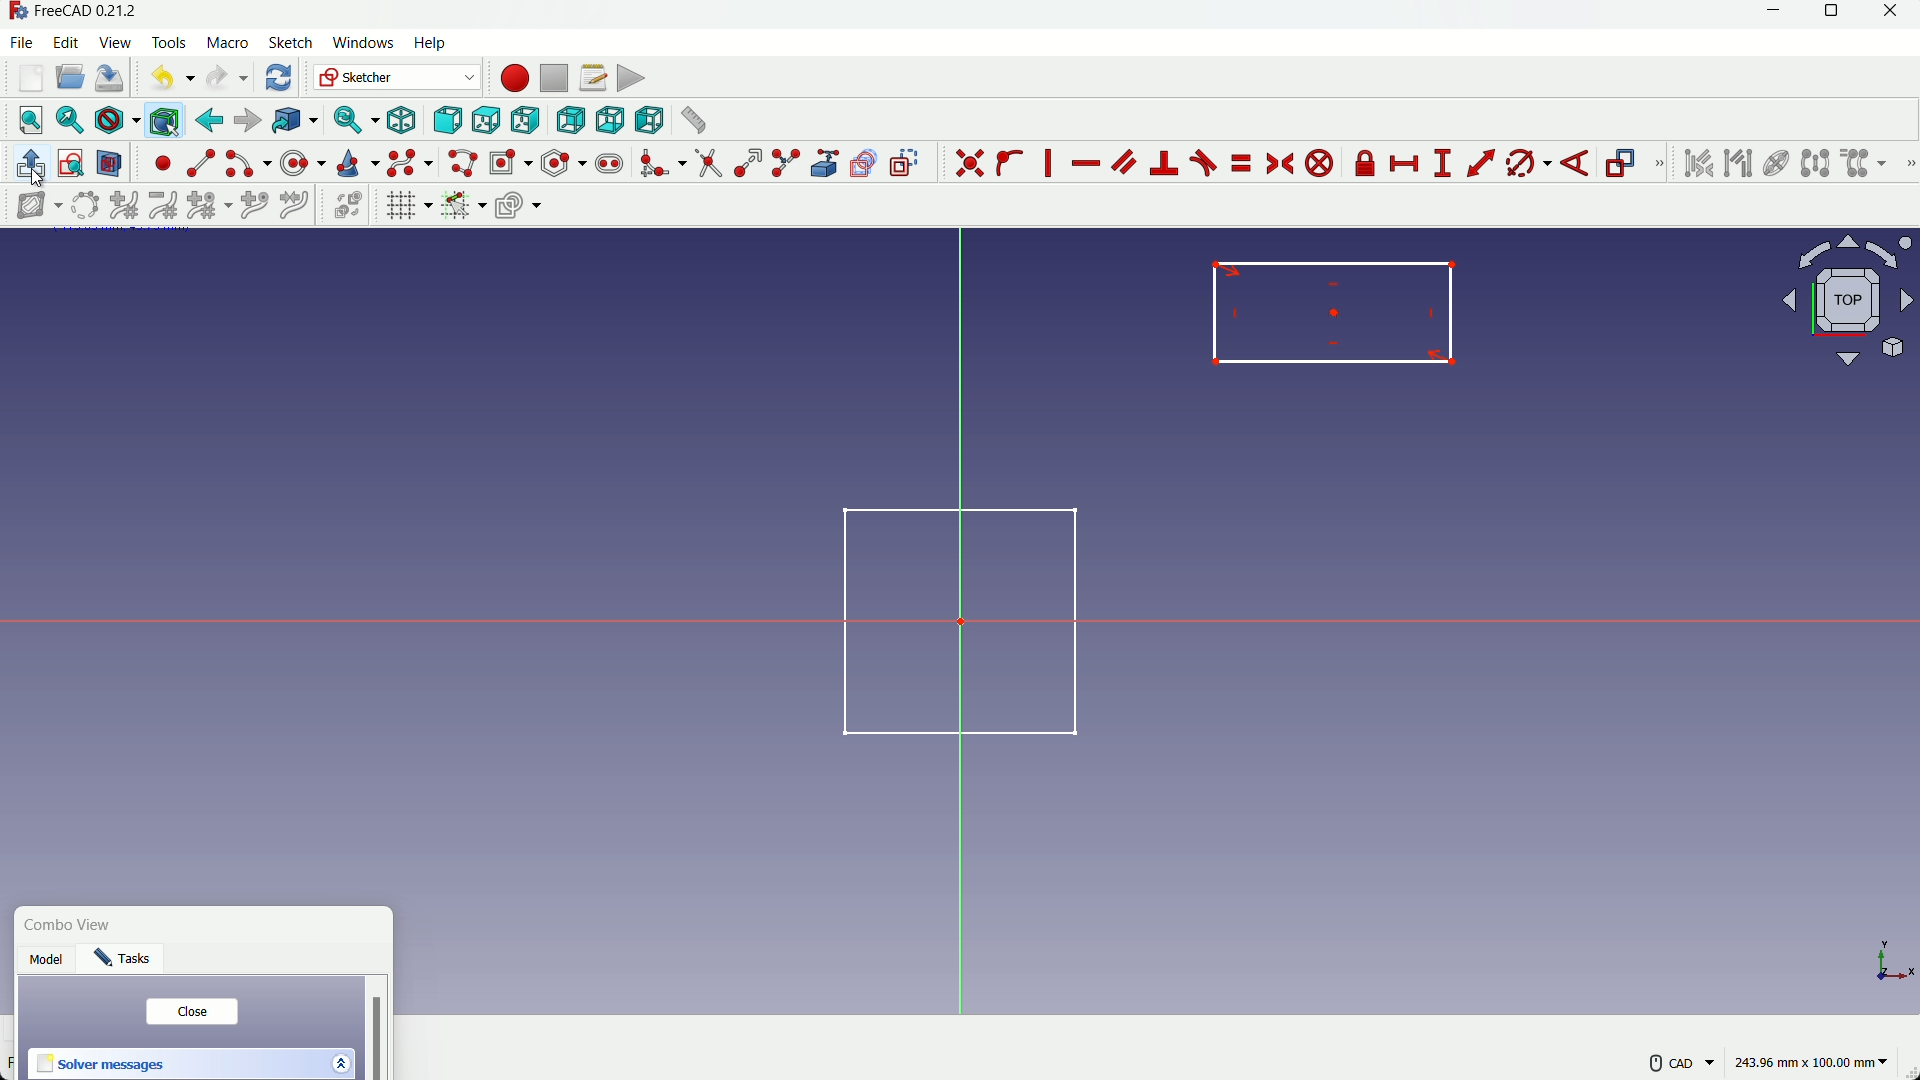 The image size is (1920, 1080). Describe the element at coordinates (1323, 164) in the screenshot. I see `constraint block` at that location.